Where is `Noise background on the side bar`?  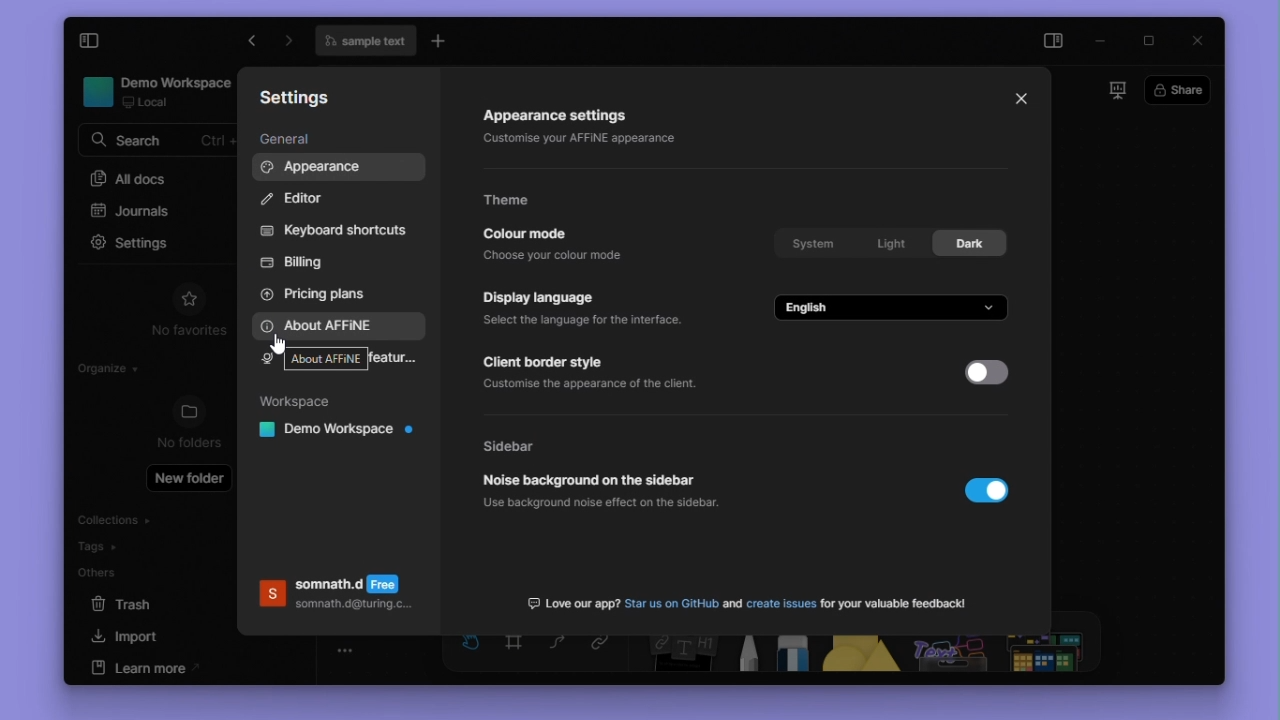
Noise background on the side bar is located at coordinates (627, 493).